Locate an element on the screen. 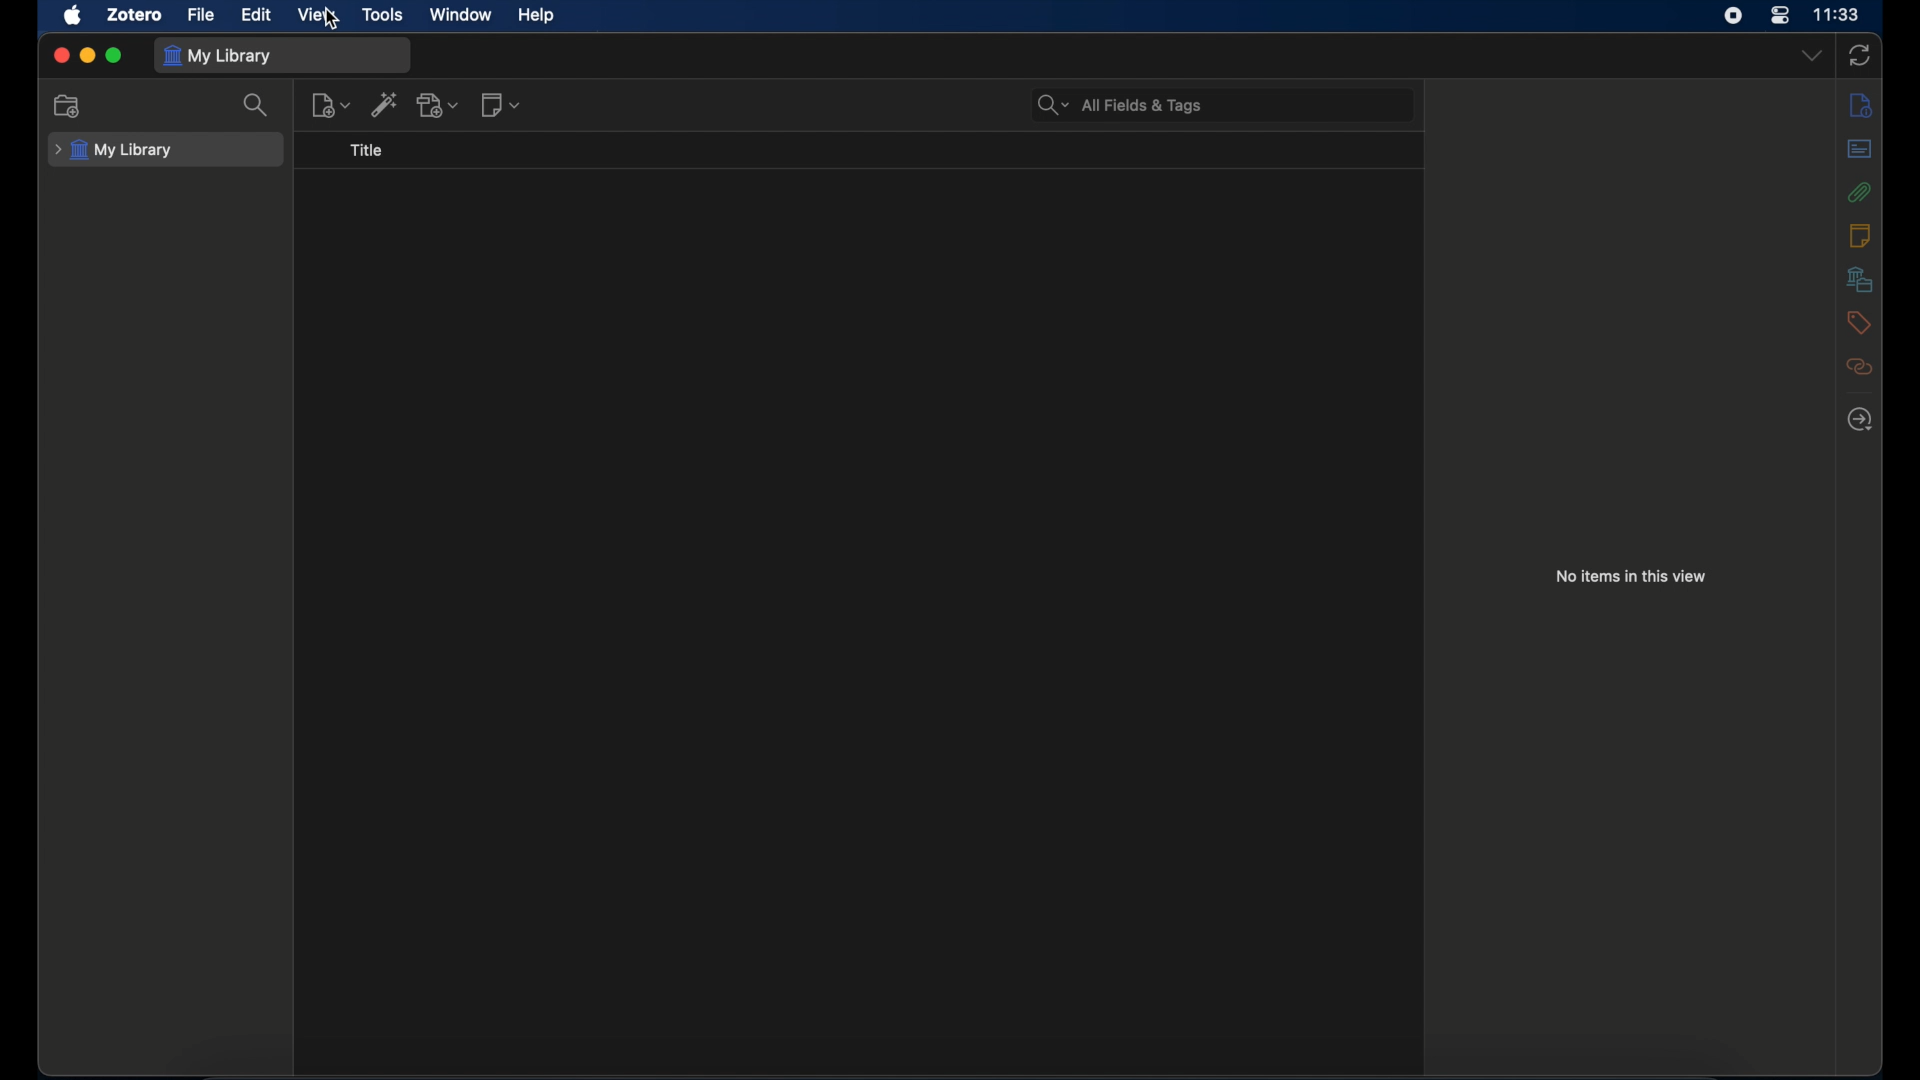 The image size is (1920, 1080). window is located at coordinates (461, 14).